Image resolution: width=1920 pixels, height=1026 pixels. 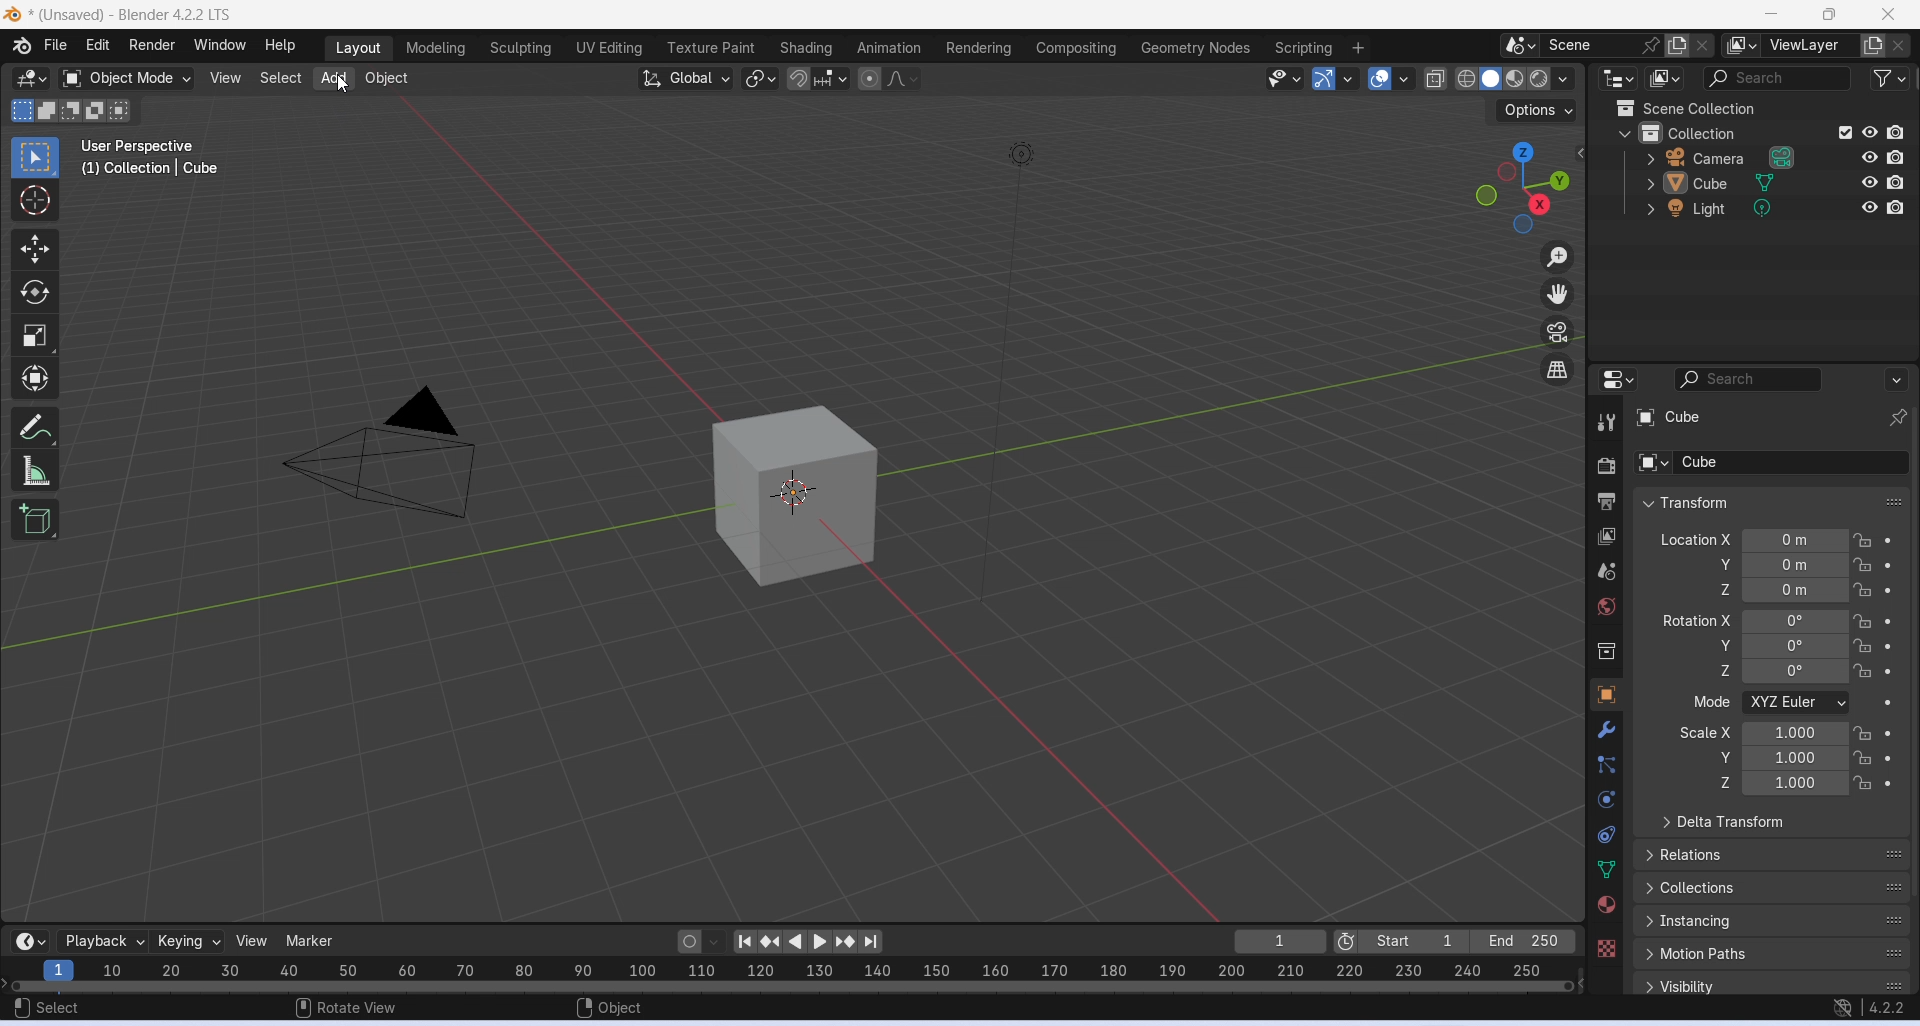 I want to click on delta transform, so click(x=1771, y=822).